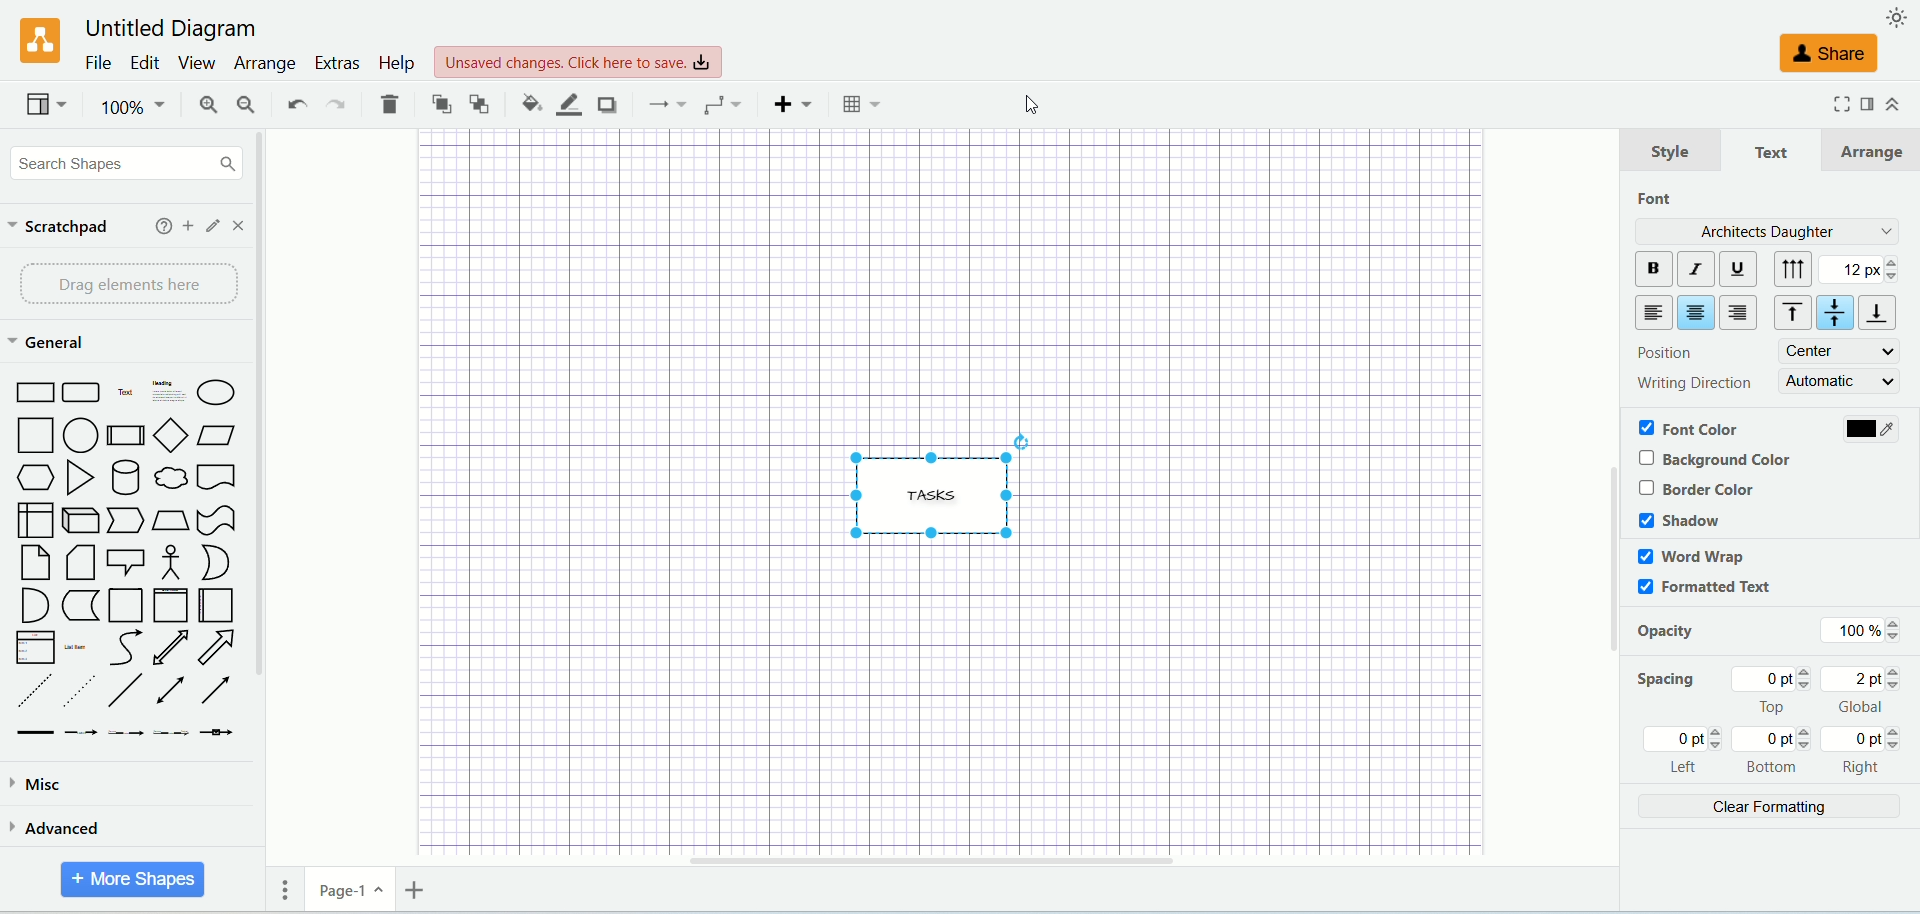 Image resolution: width=1920 pixels, height=914 pixels. I want to click on share, so click(1831, 55).